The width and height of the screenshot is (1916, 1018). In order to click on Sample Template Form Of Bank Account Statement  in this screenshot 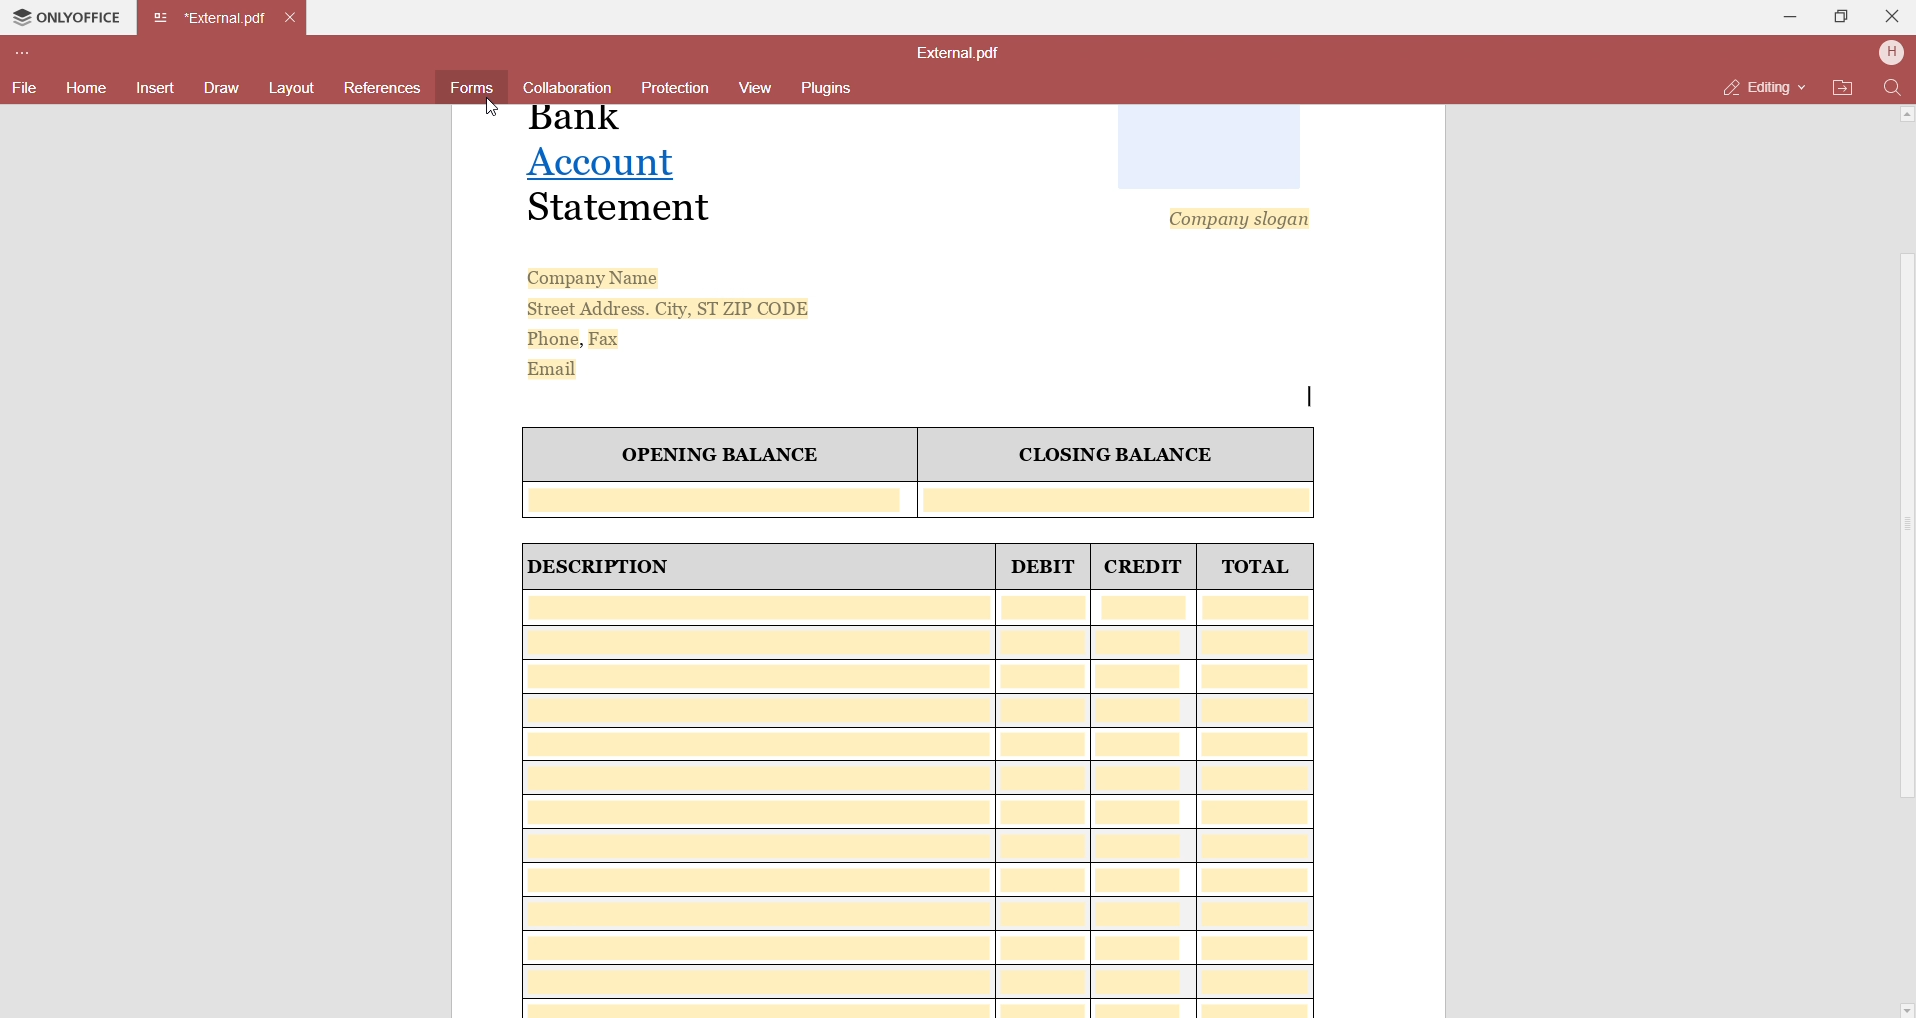, I will do `click(953, 560)`.